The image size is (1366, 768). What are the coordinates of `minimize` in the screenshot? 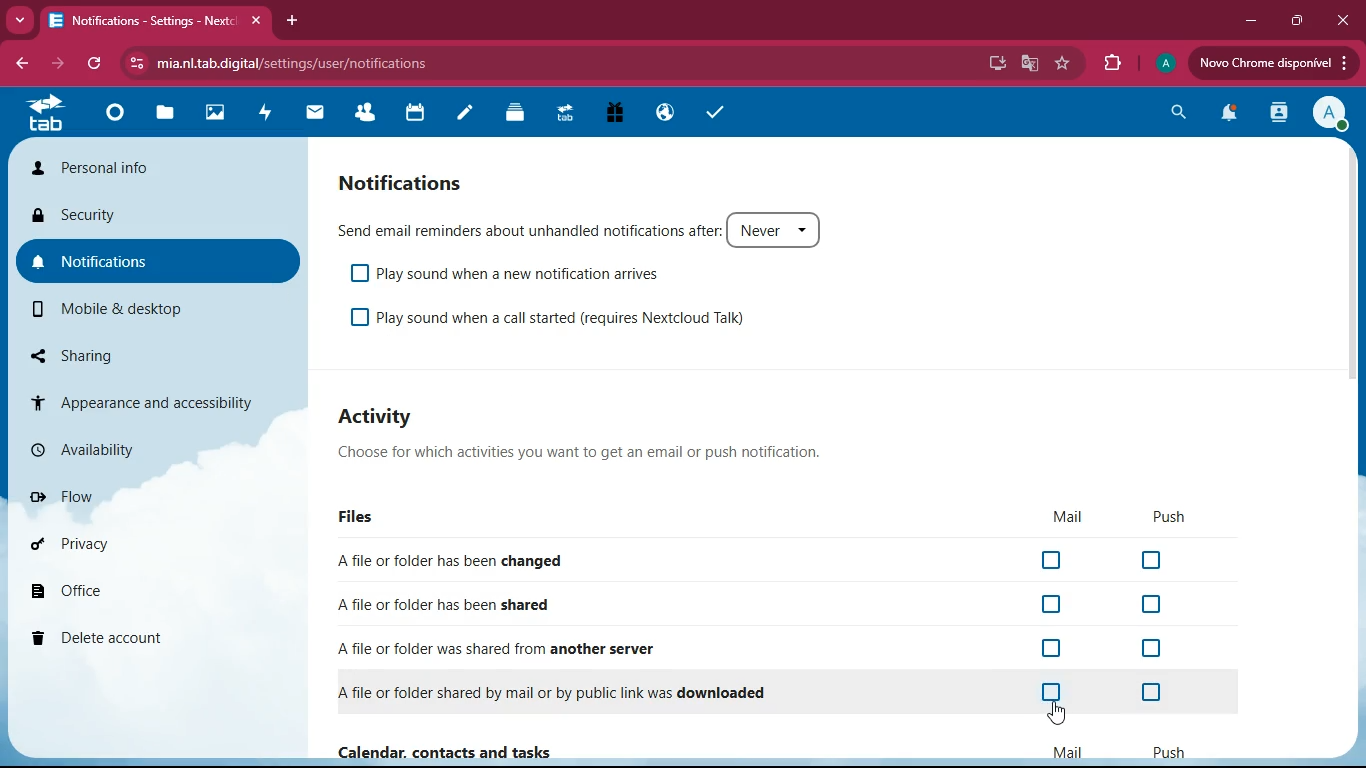 It's located at (1246, 20).